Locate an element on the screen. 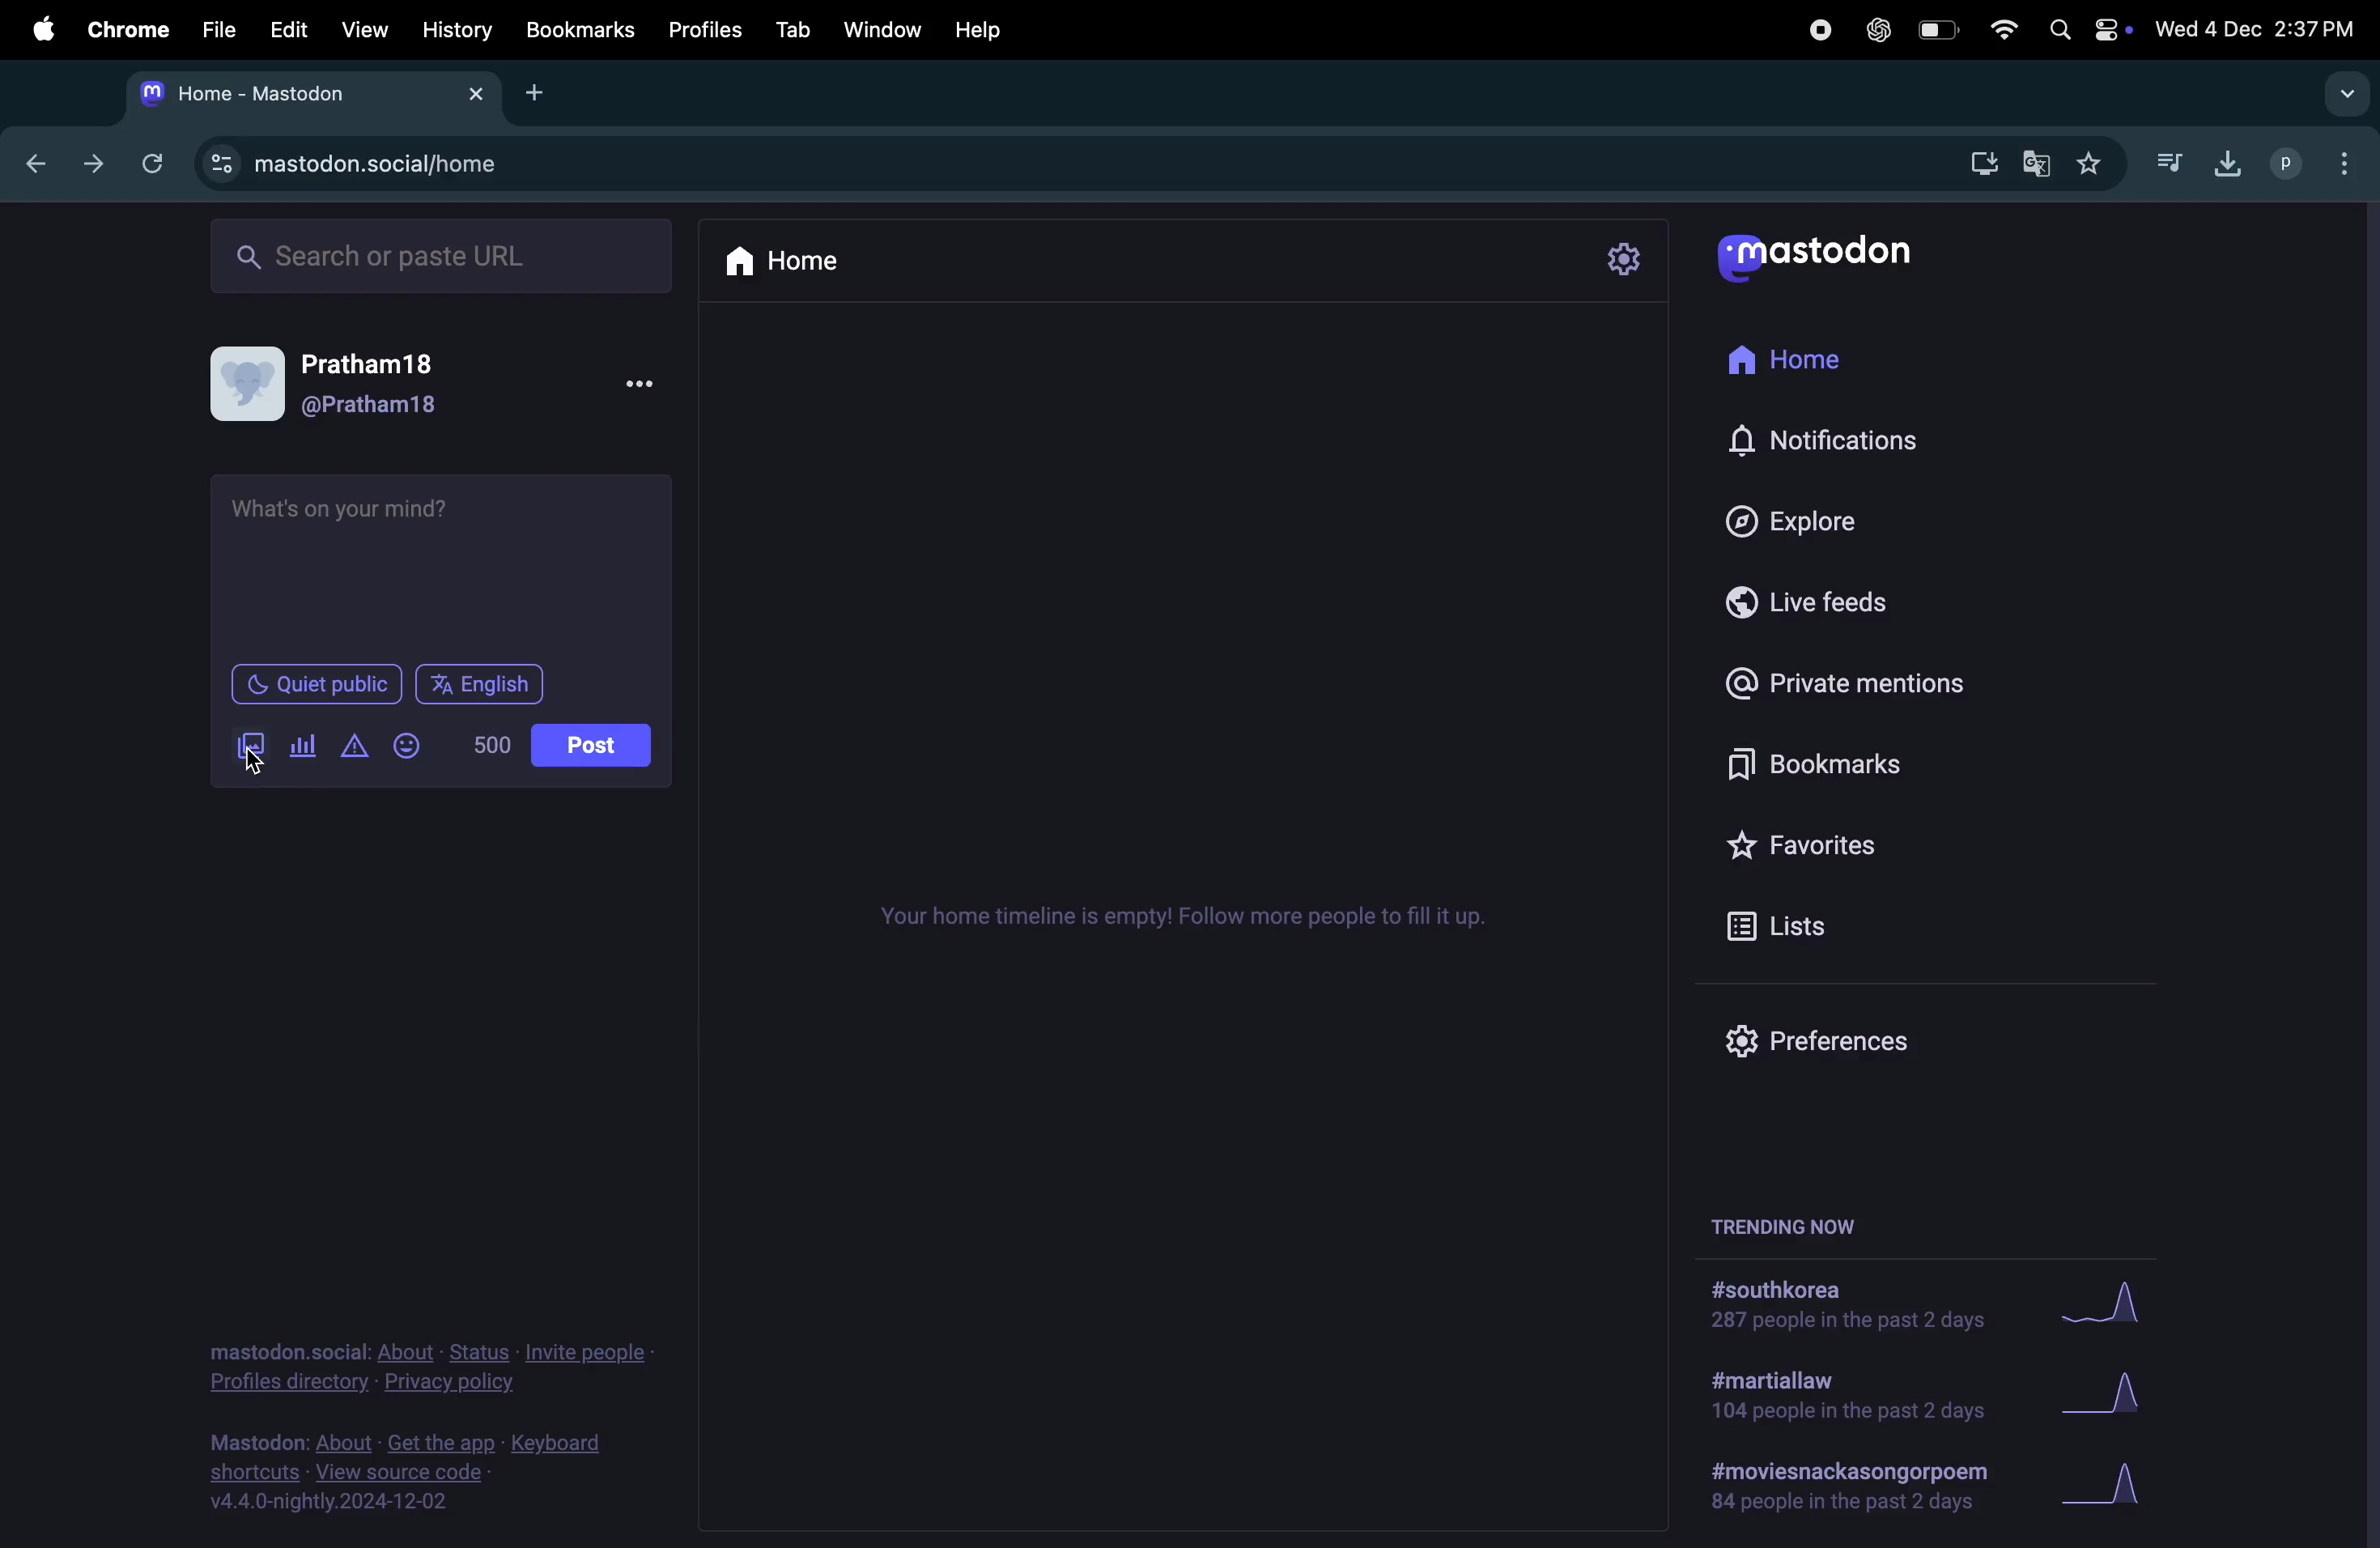  battery is located at coordinates (1934, 31).